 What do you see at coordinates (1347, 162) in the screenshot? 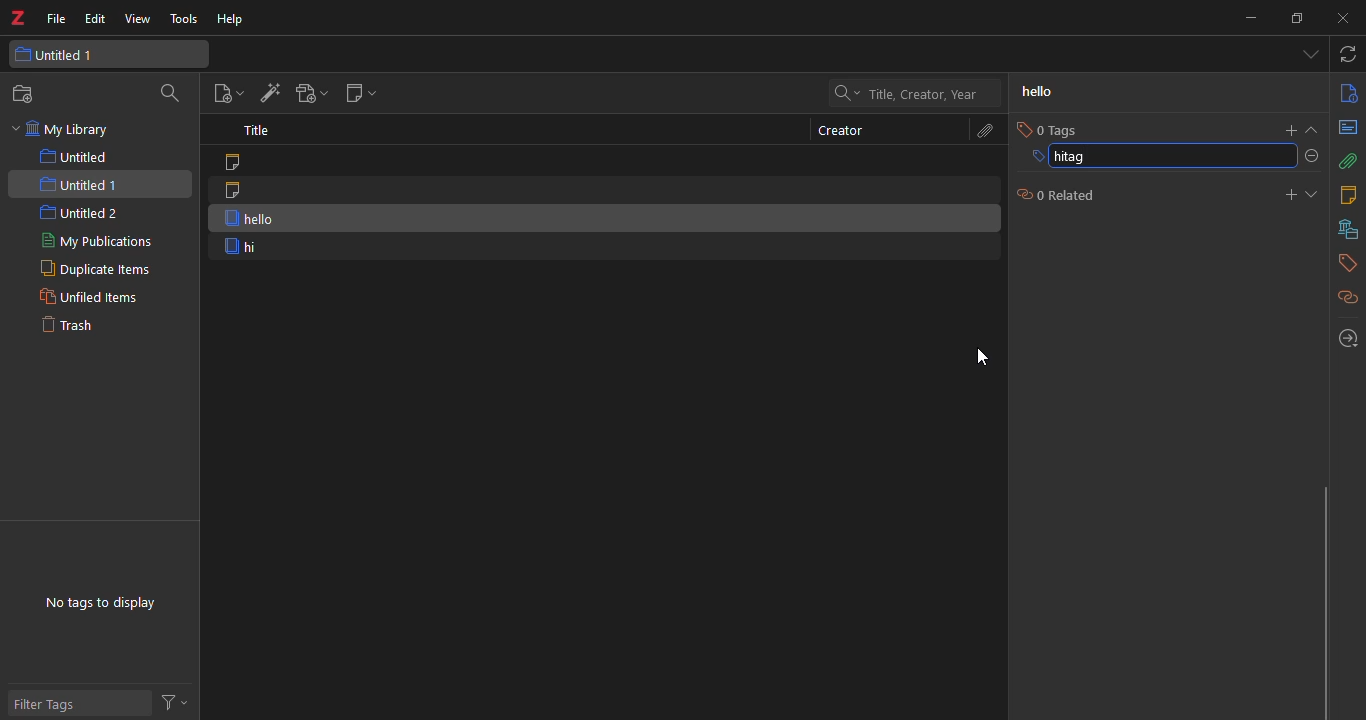
I see `attach` at bounding box center [1347, 162].